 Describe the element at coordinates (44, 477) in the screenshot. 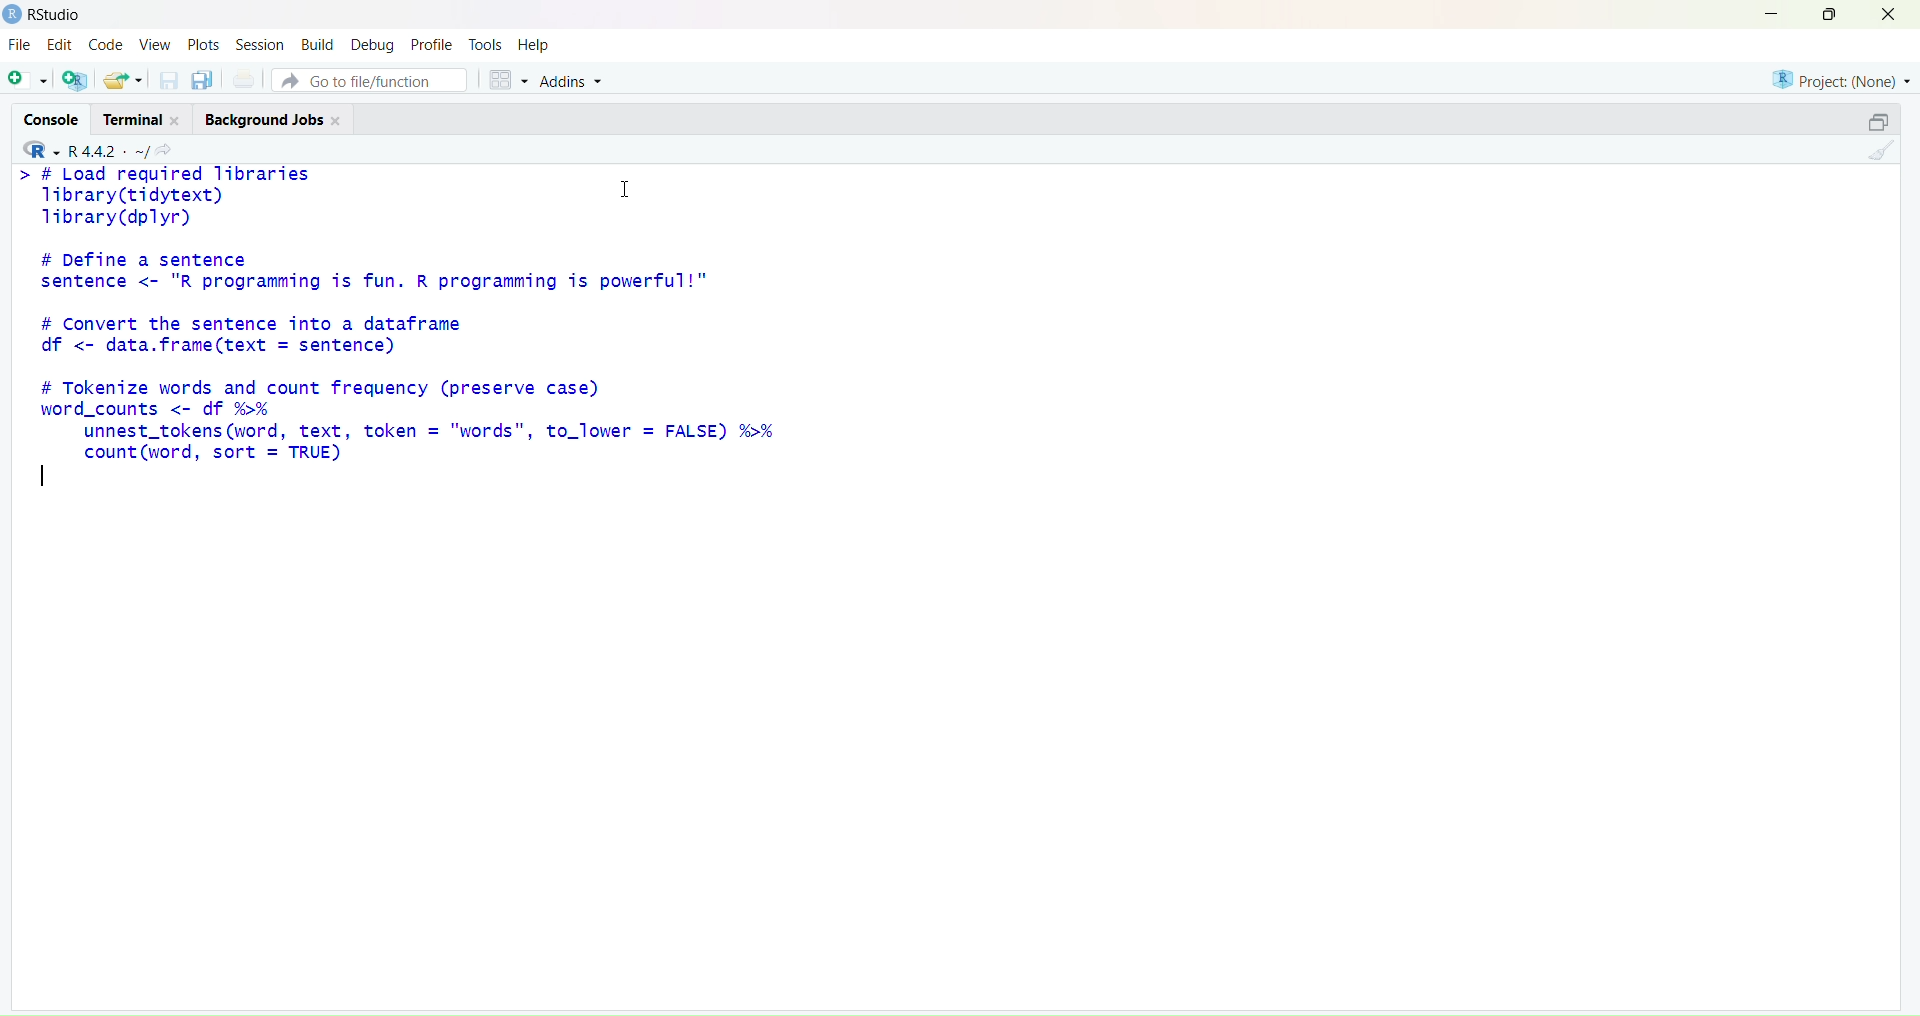

I see `text cursor` at that location.